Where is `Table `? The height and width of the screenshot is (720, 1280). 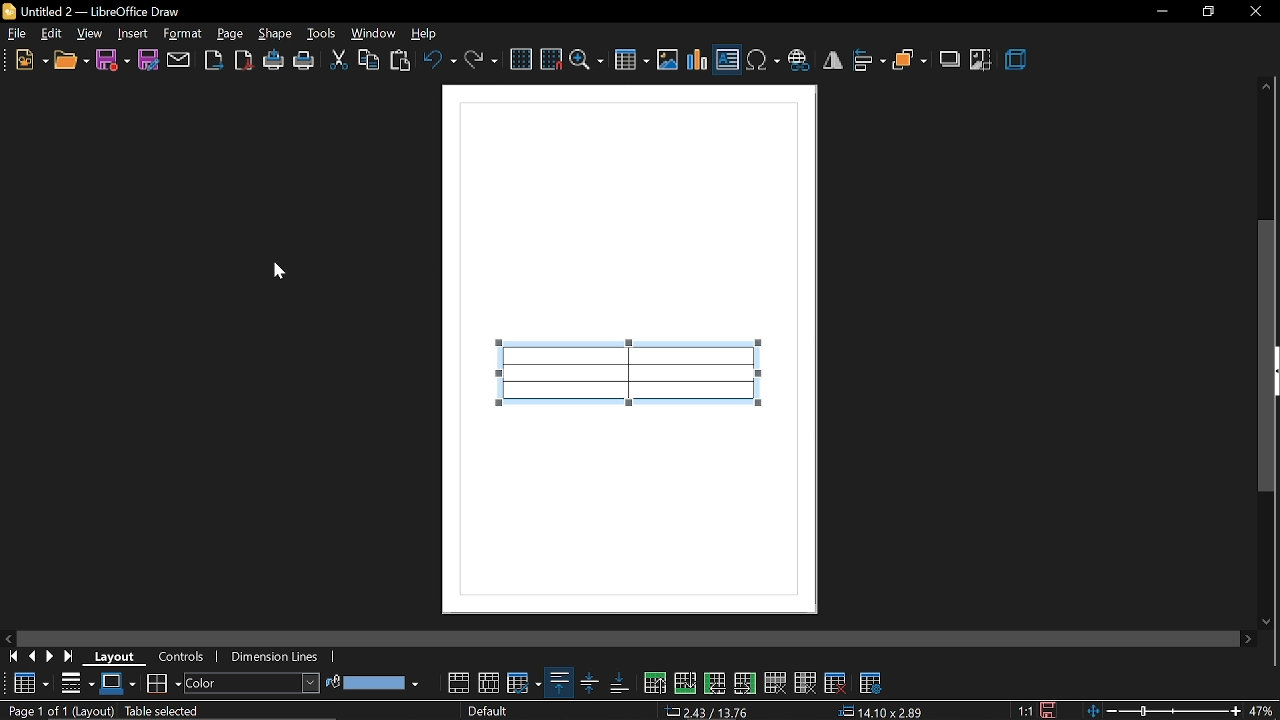
Table  is located at coordinates (30, 683).